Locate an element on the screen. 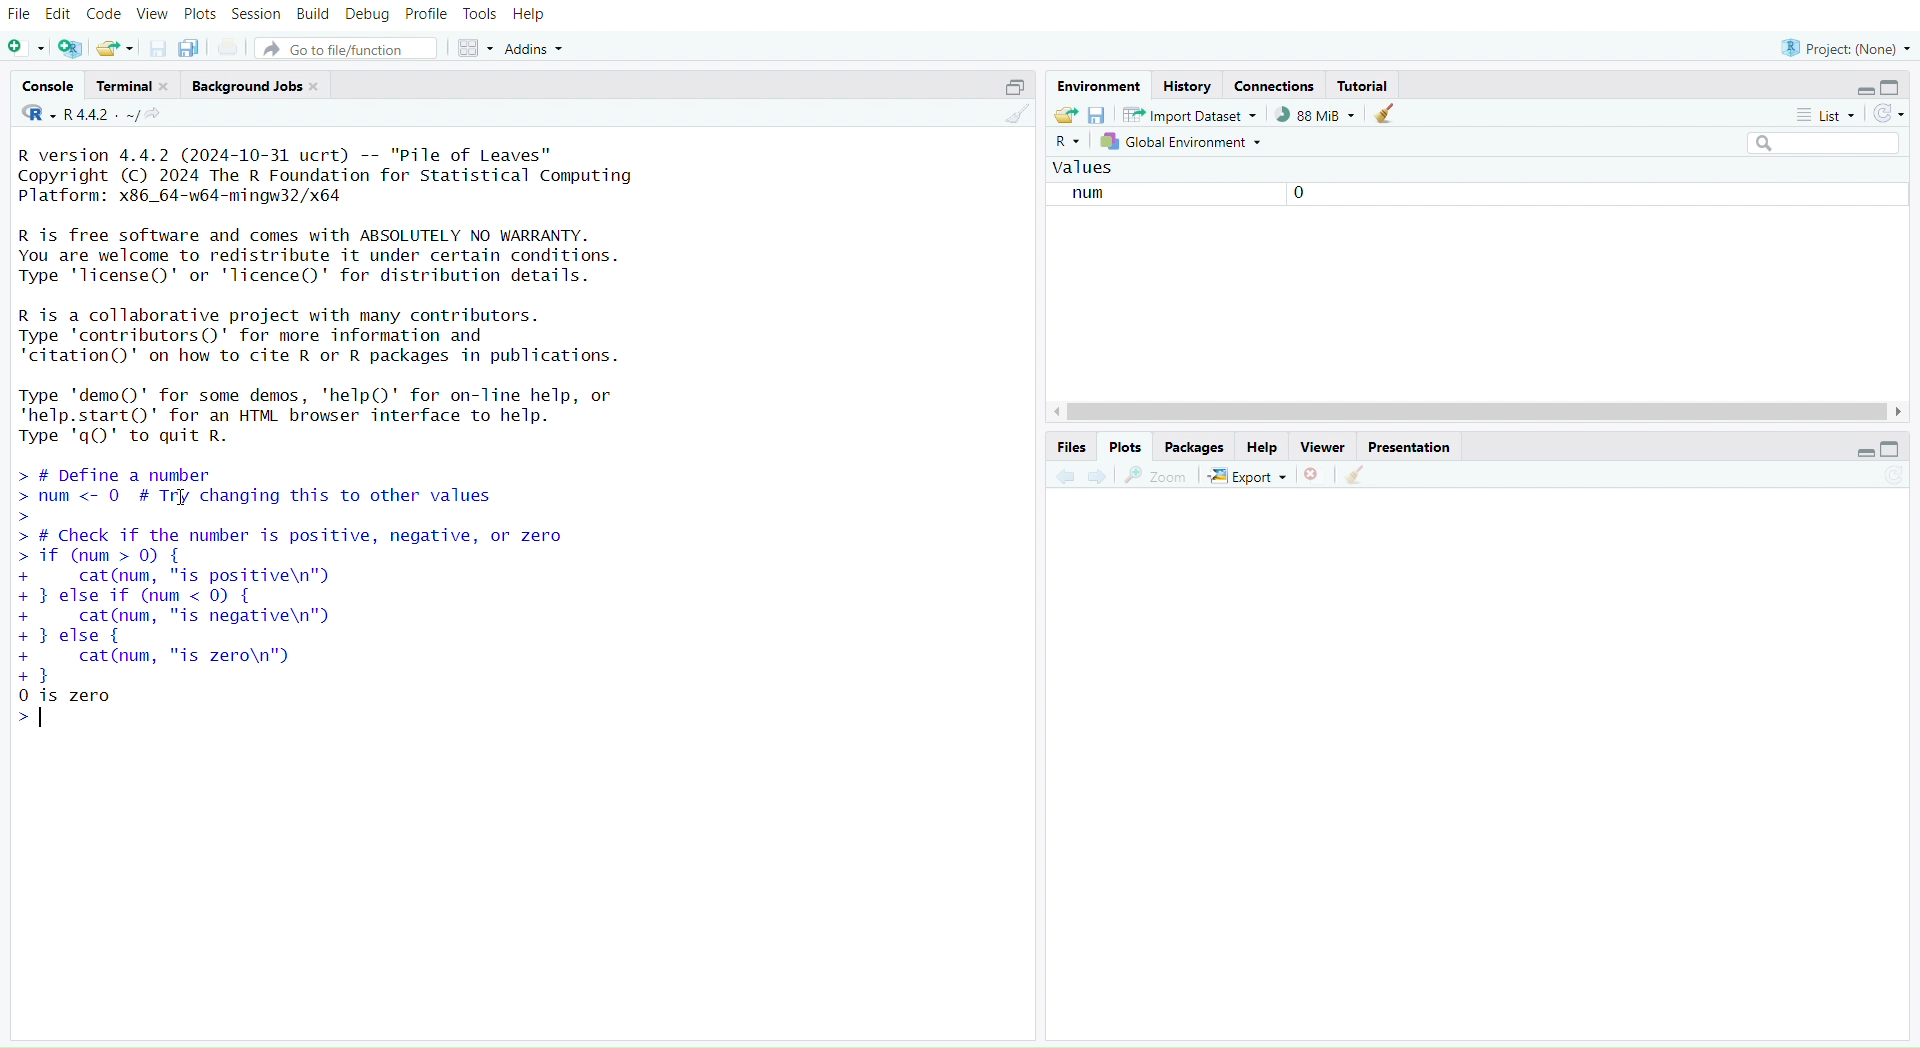 Image resolution: width=1920 pixels, height=1048 pixels. cursor is located at coordinates (181, 499).